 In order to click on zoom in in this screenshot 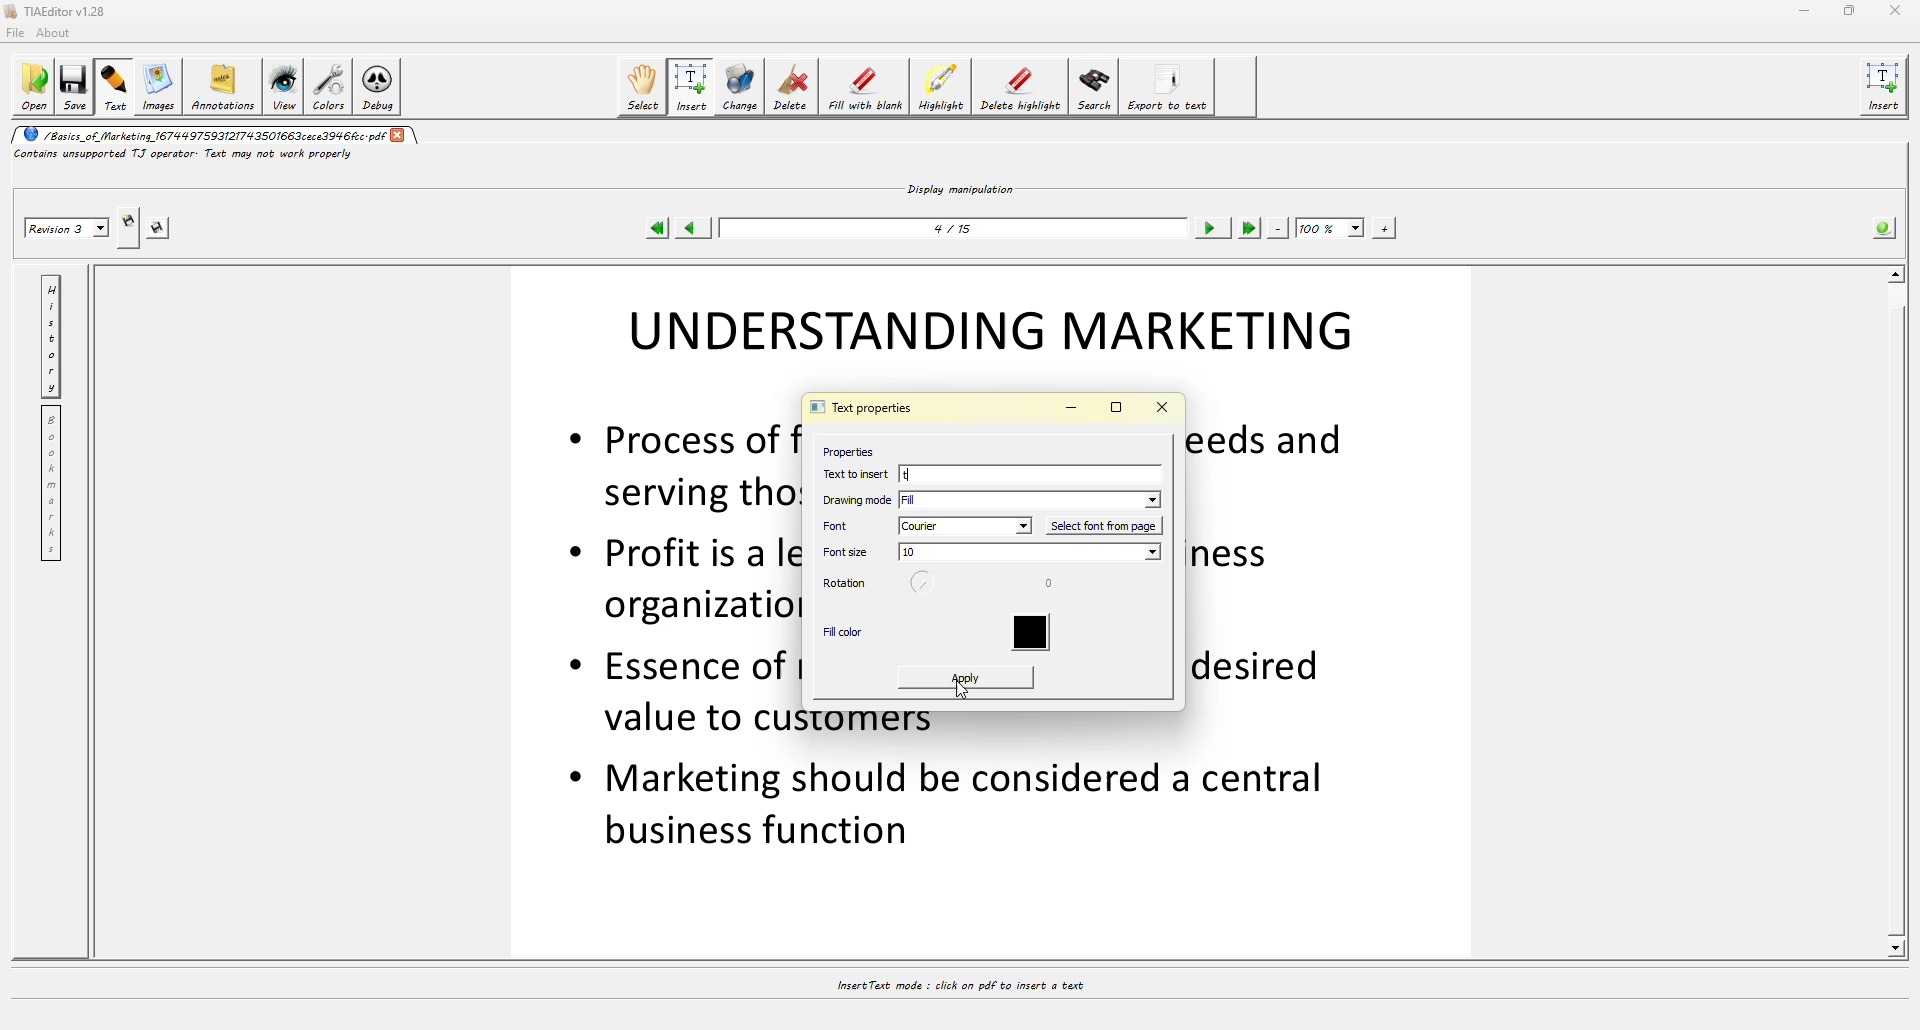, I will do `click(1383, 227)`.